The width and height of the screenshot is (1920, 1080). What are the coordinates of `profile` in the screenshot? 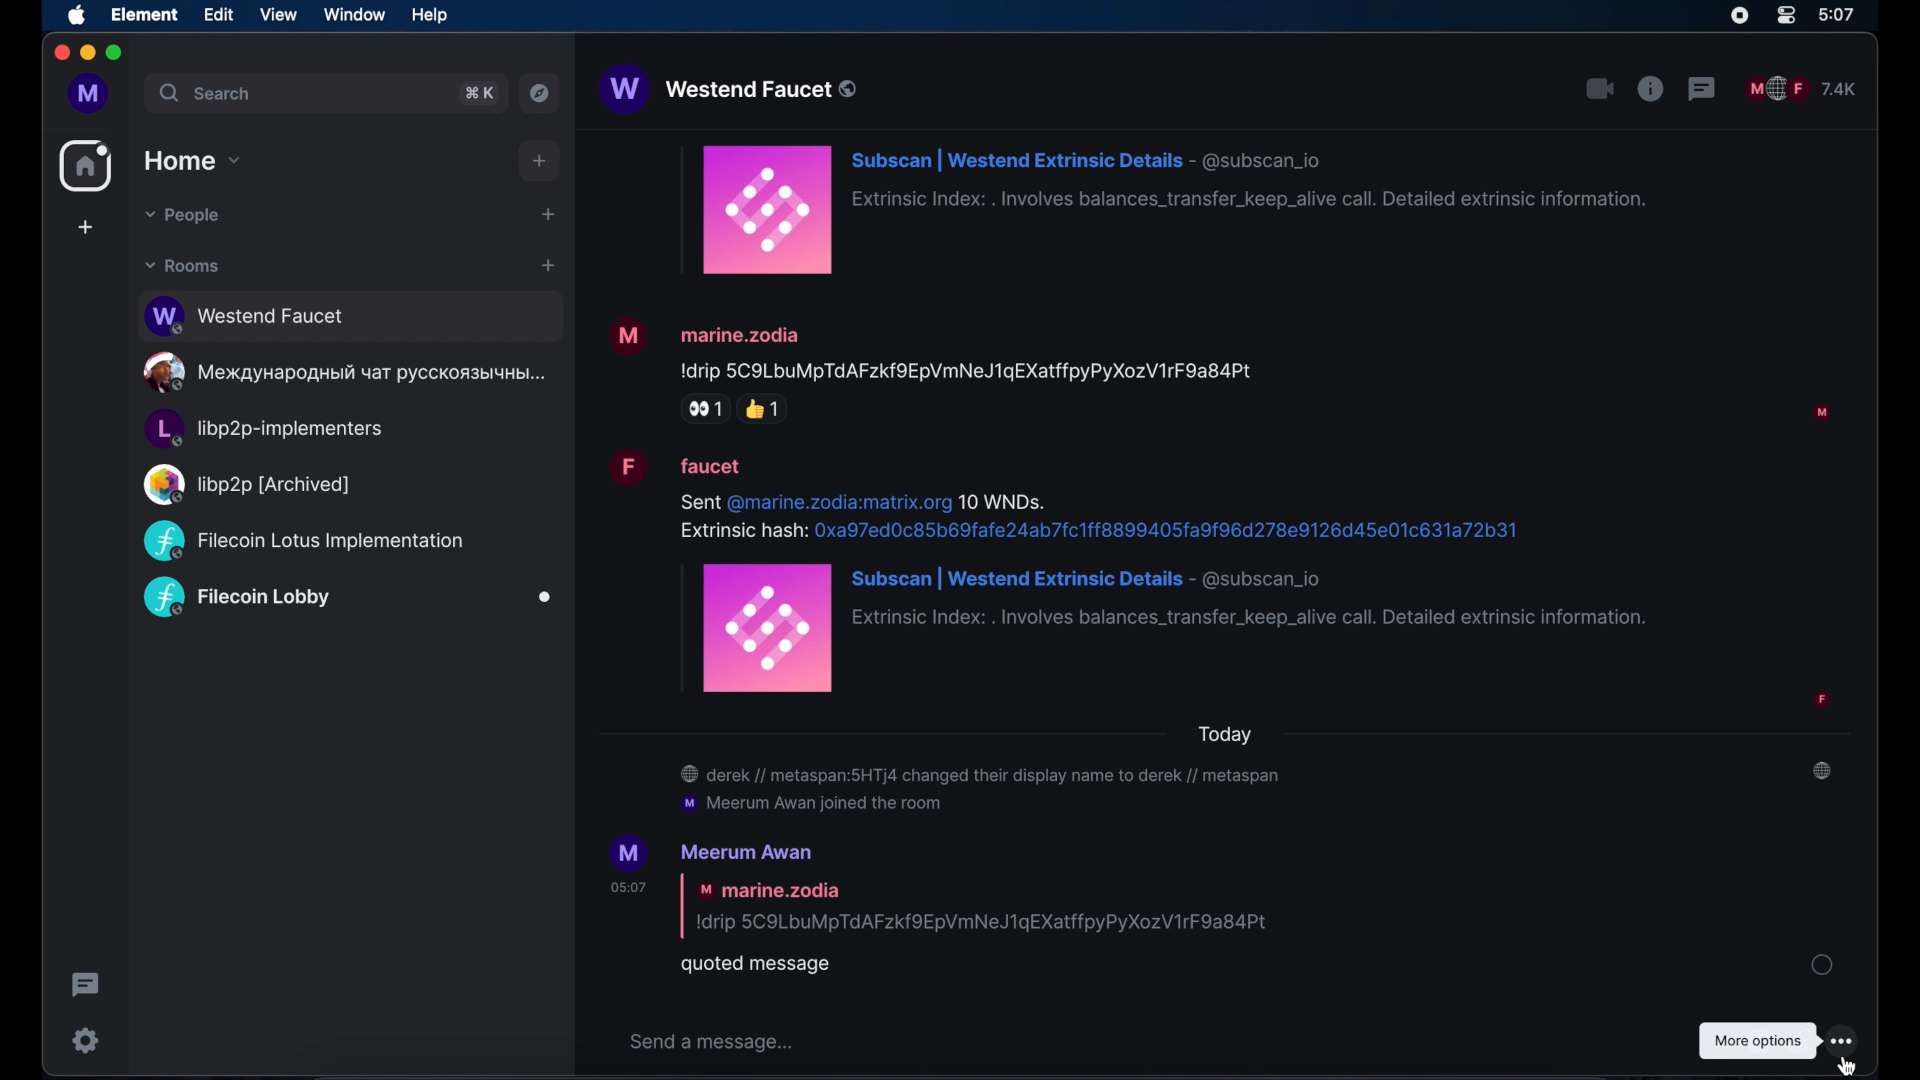 It's located at (87, 93).